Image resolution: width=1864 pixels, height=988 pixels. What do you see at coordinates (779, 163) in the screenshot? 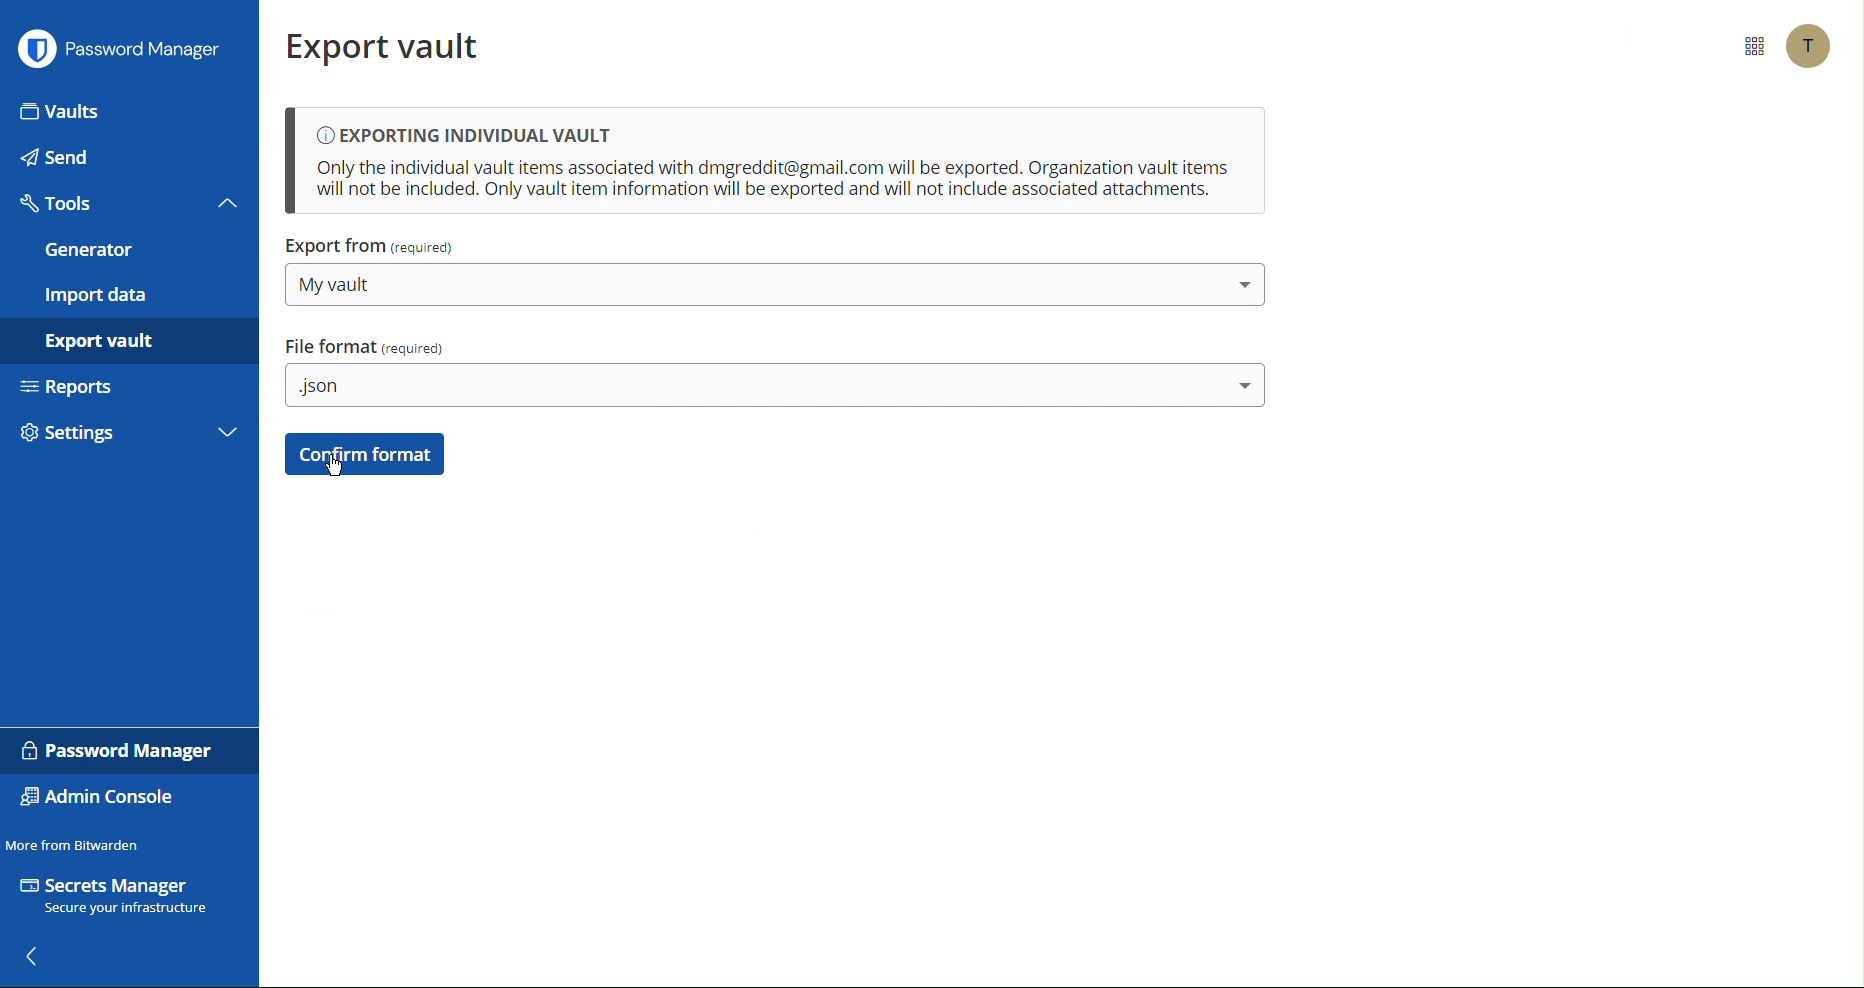
I see `Exporting Individual Vault` at bounding box center [779, 163].